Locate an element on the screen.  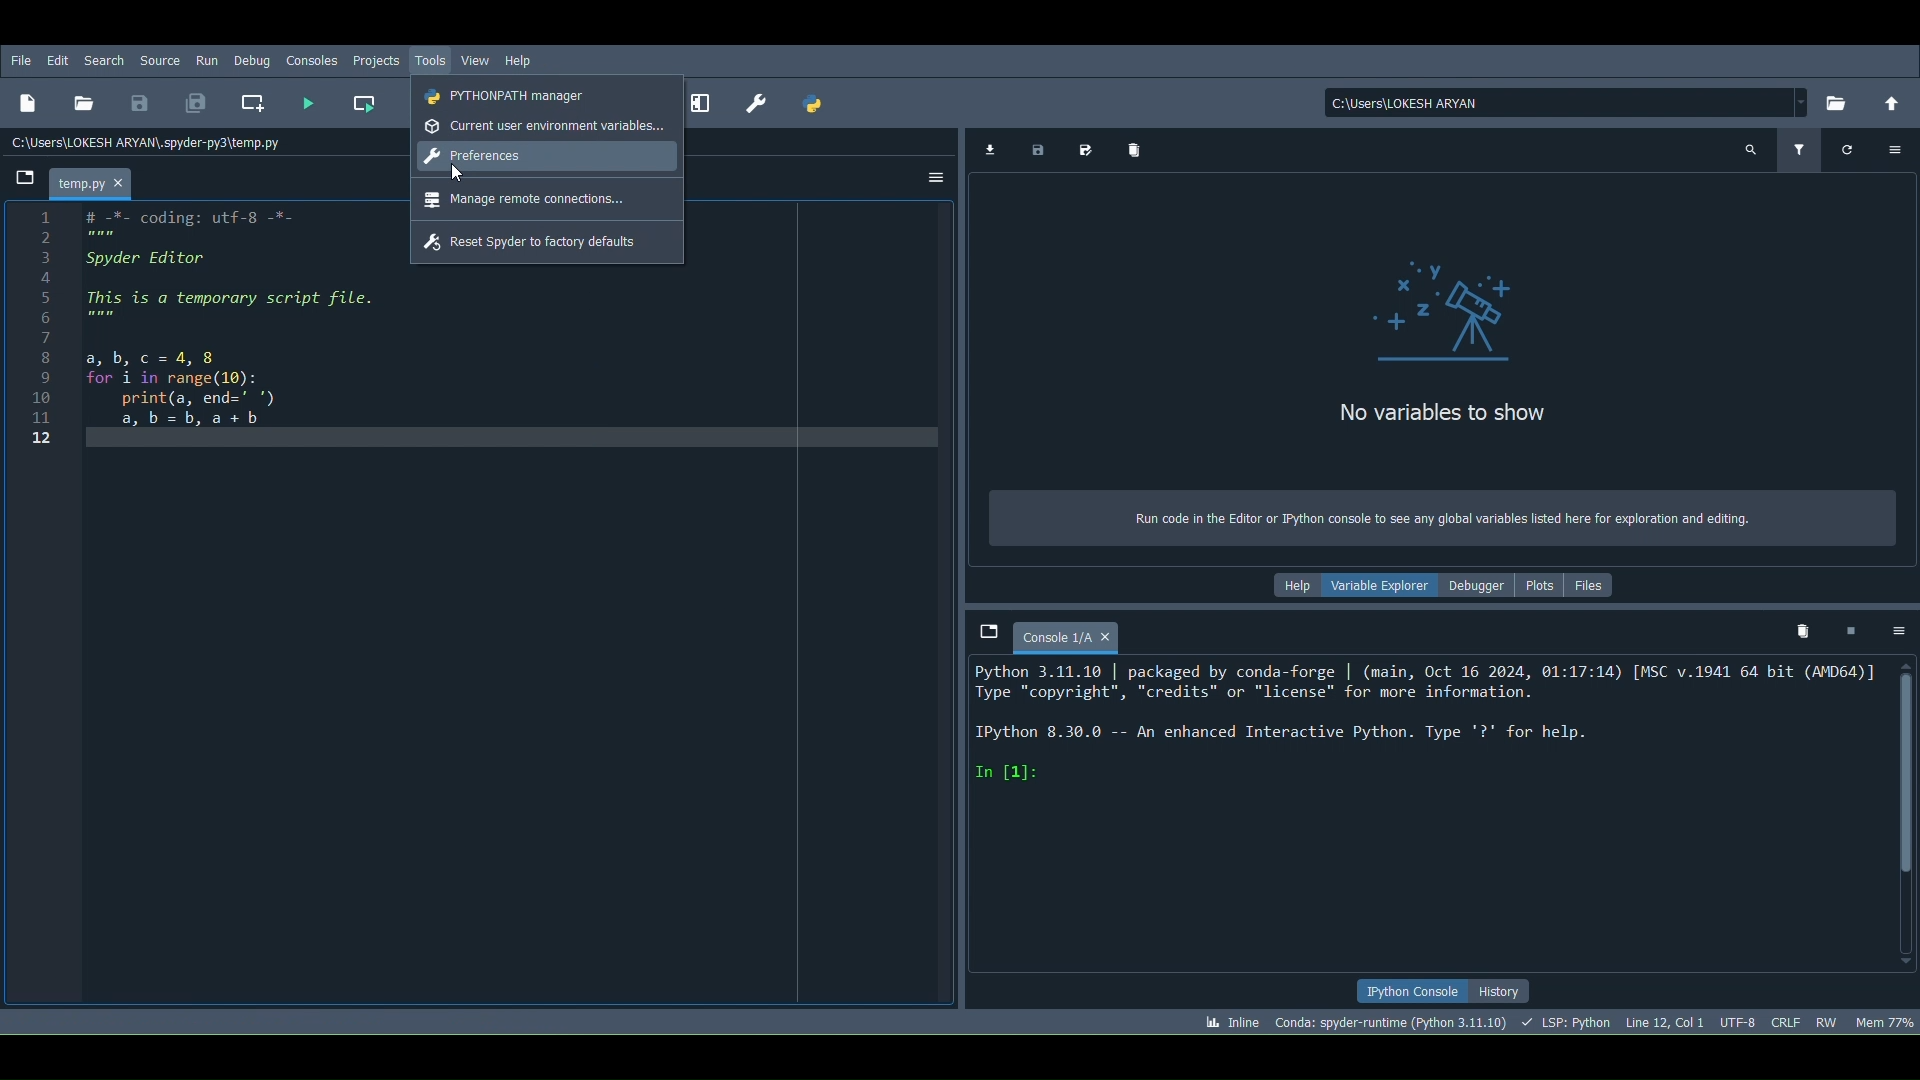
Options is located at coordinates (1897, 632).